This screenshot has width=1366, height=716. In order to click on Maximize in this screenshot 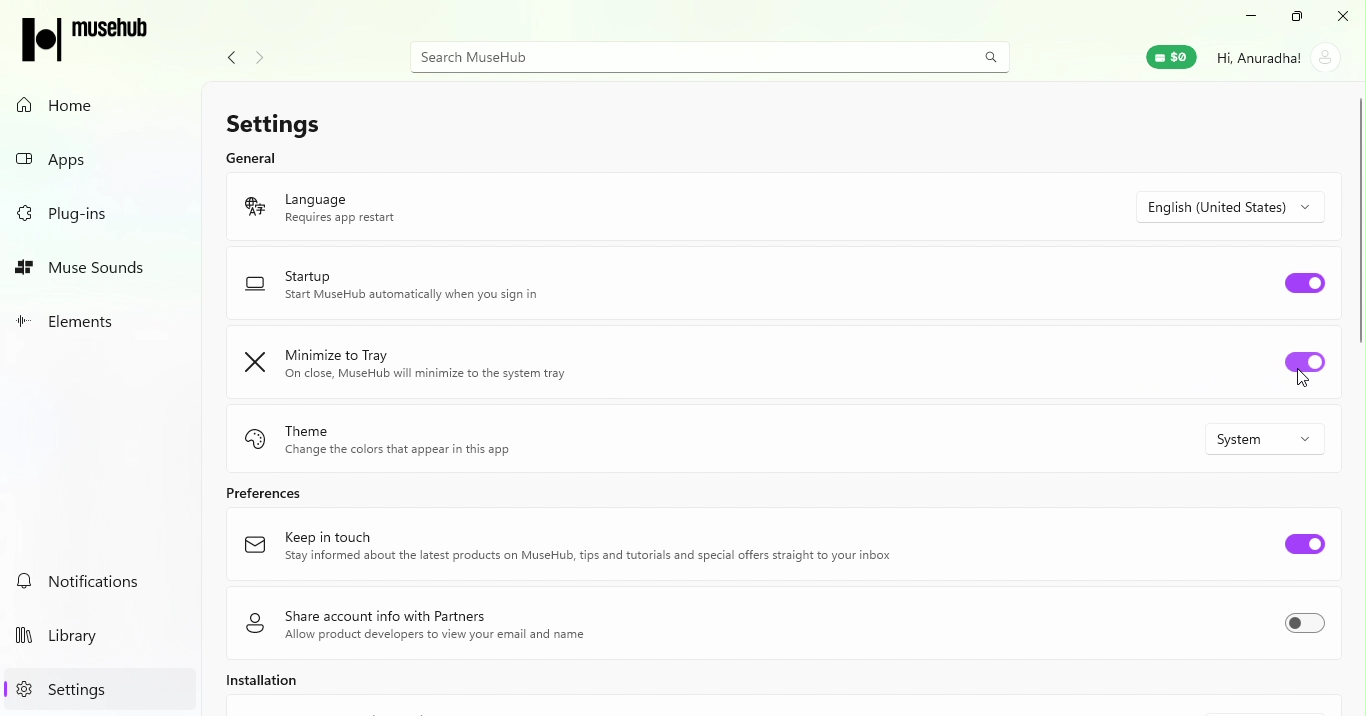, I will do `click(1295, 17)`.